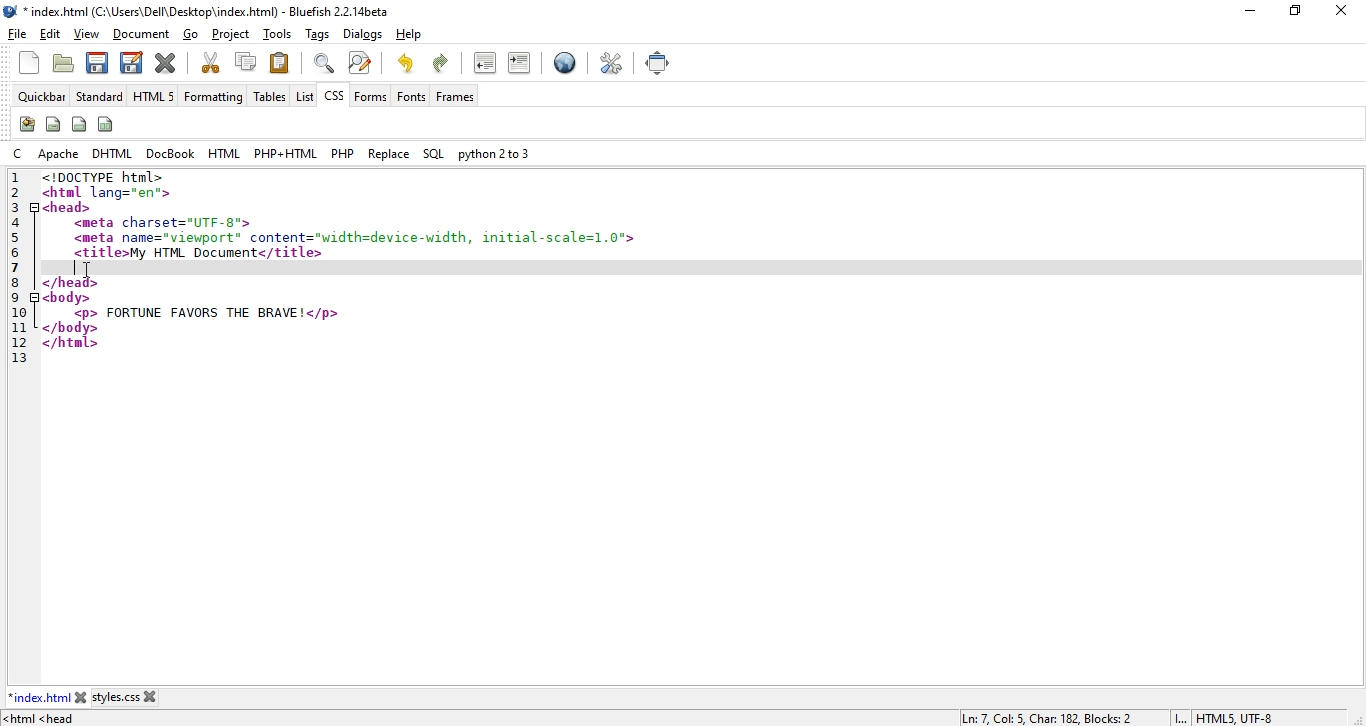 This screenshot has width=1366, height=726. Describe the element at coordinates (116, 699) in the screenshot. I see `styles.css` at that location.